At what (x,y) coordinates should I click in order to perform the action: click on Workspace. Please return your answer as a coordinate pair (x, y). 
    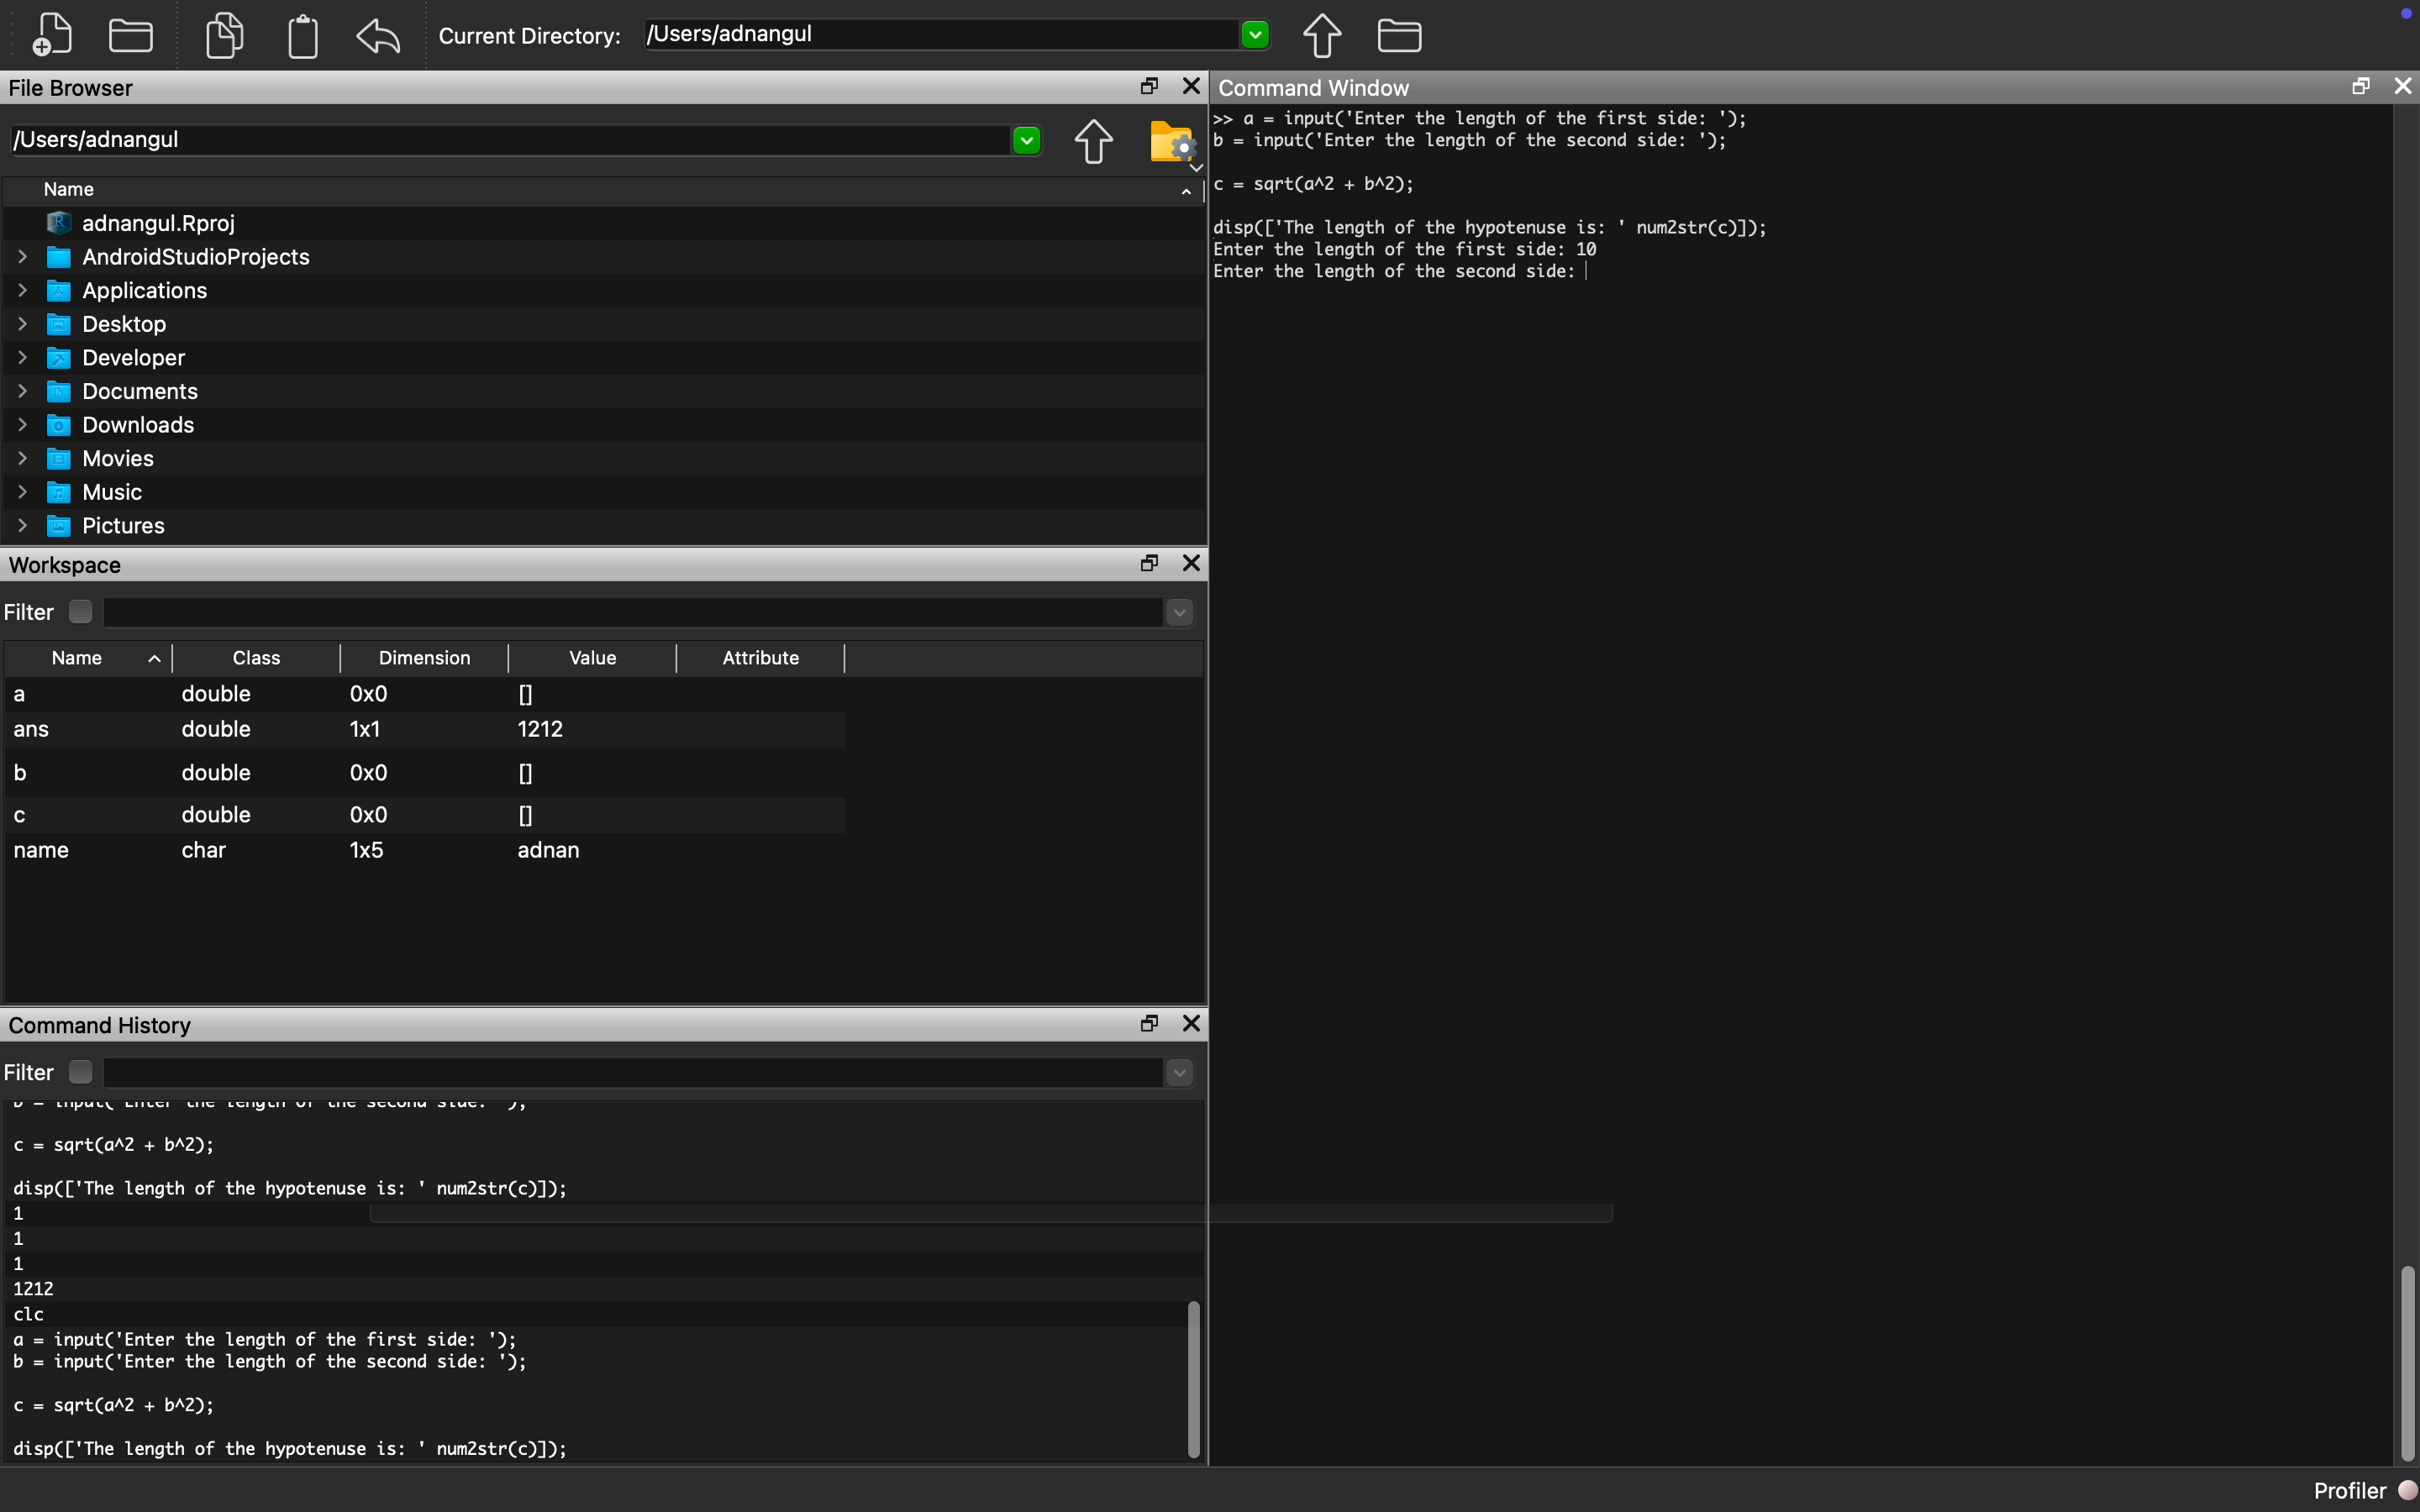
    Looking at the image, I should click on (70, 564).